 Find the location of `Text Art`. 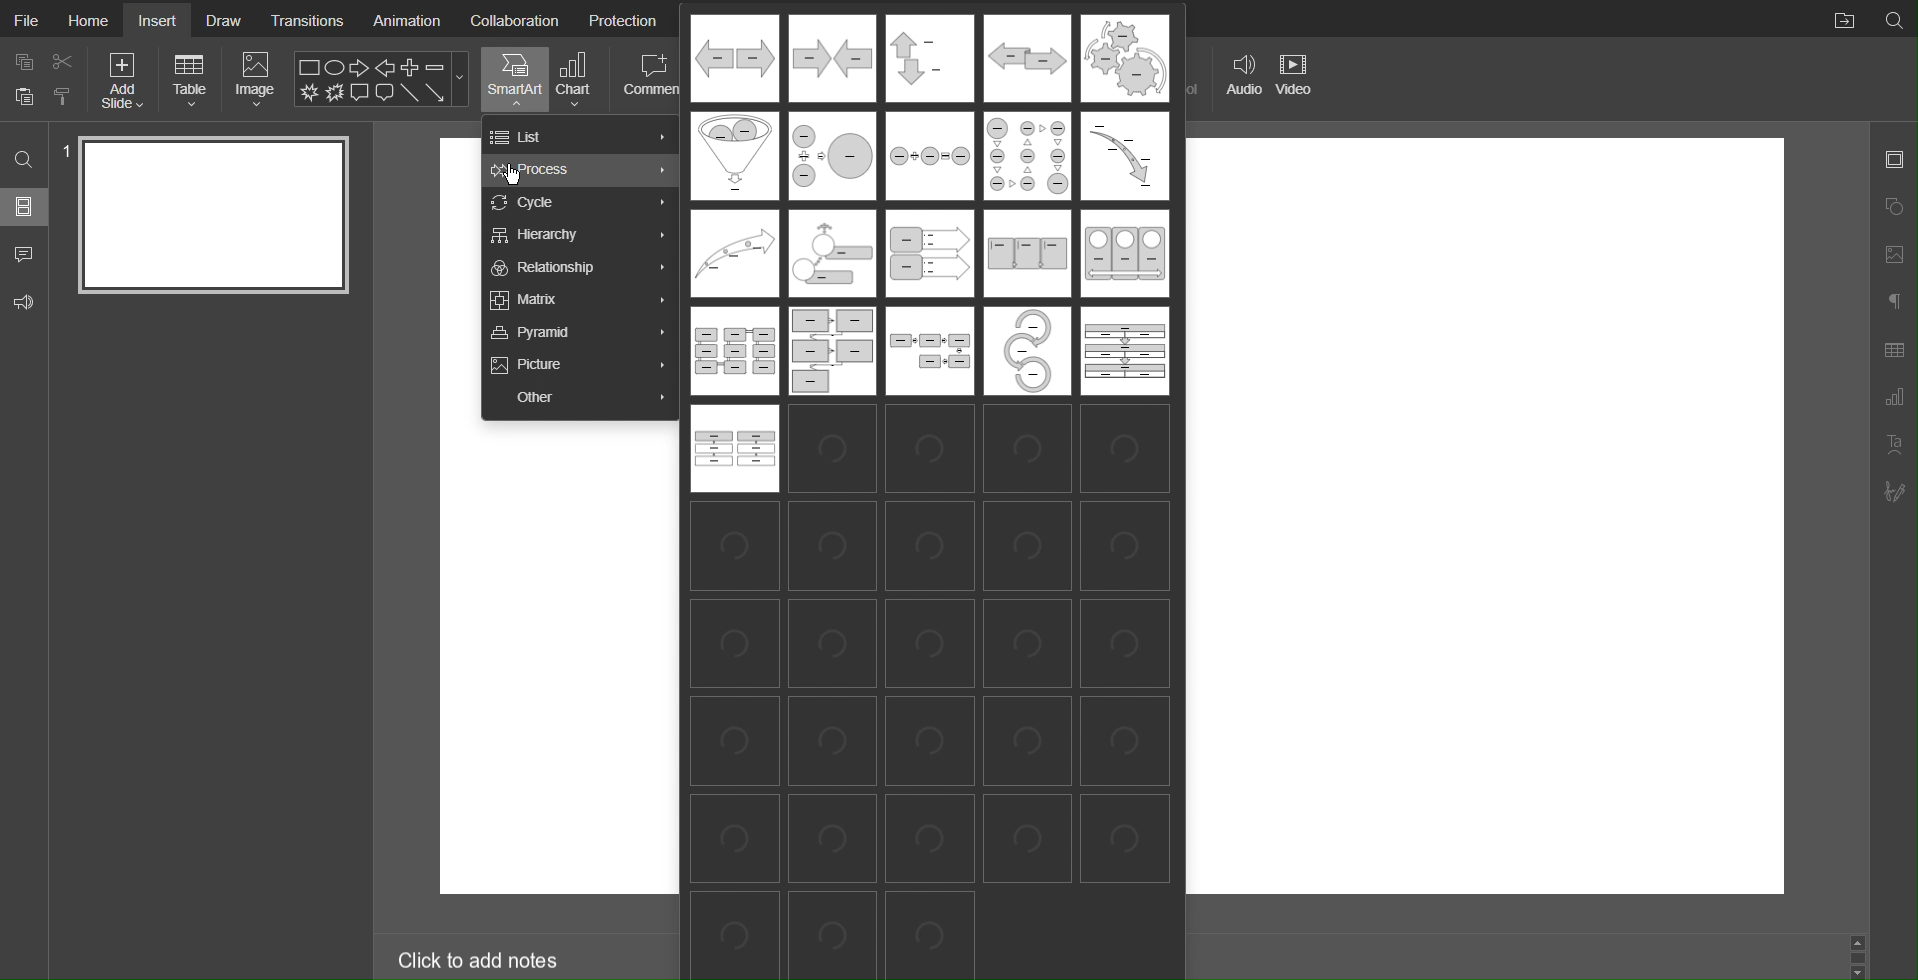

Text Art is located at coordinates (1892, 444).